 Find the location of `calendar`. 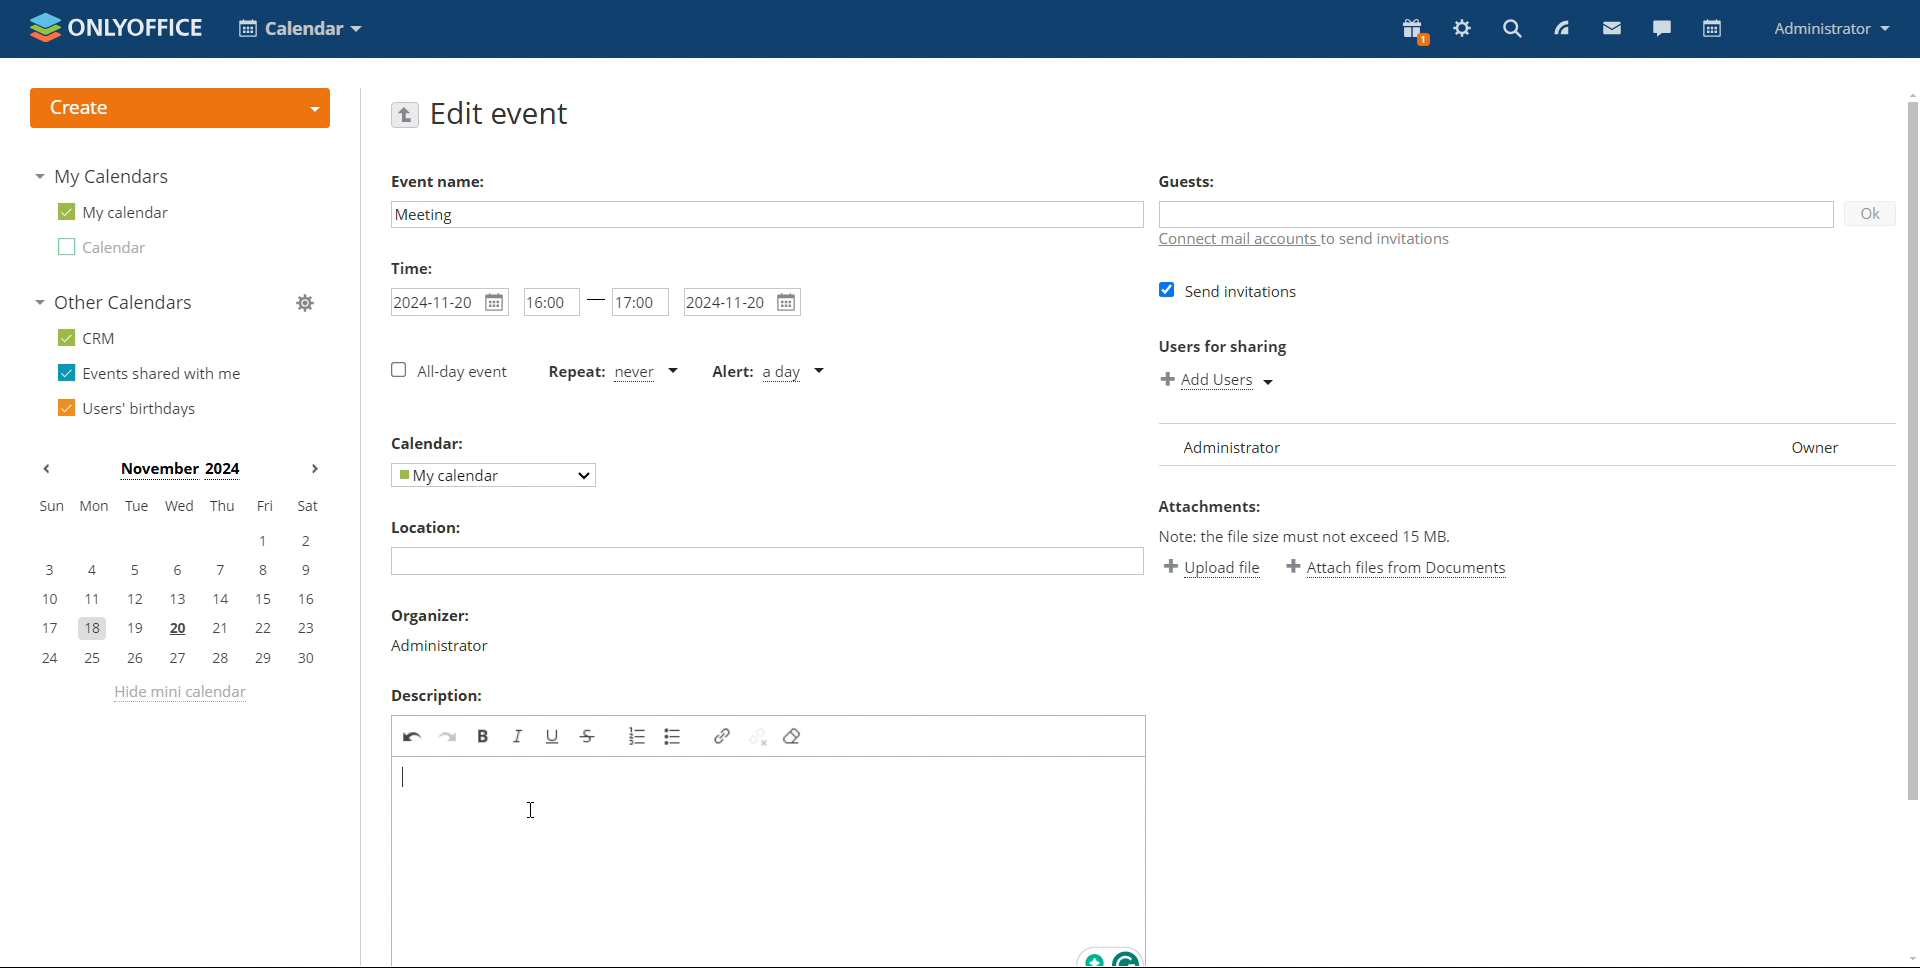

calendar is located at coordinates (428, 444).